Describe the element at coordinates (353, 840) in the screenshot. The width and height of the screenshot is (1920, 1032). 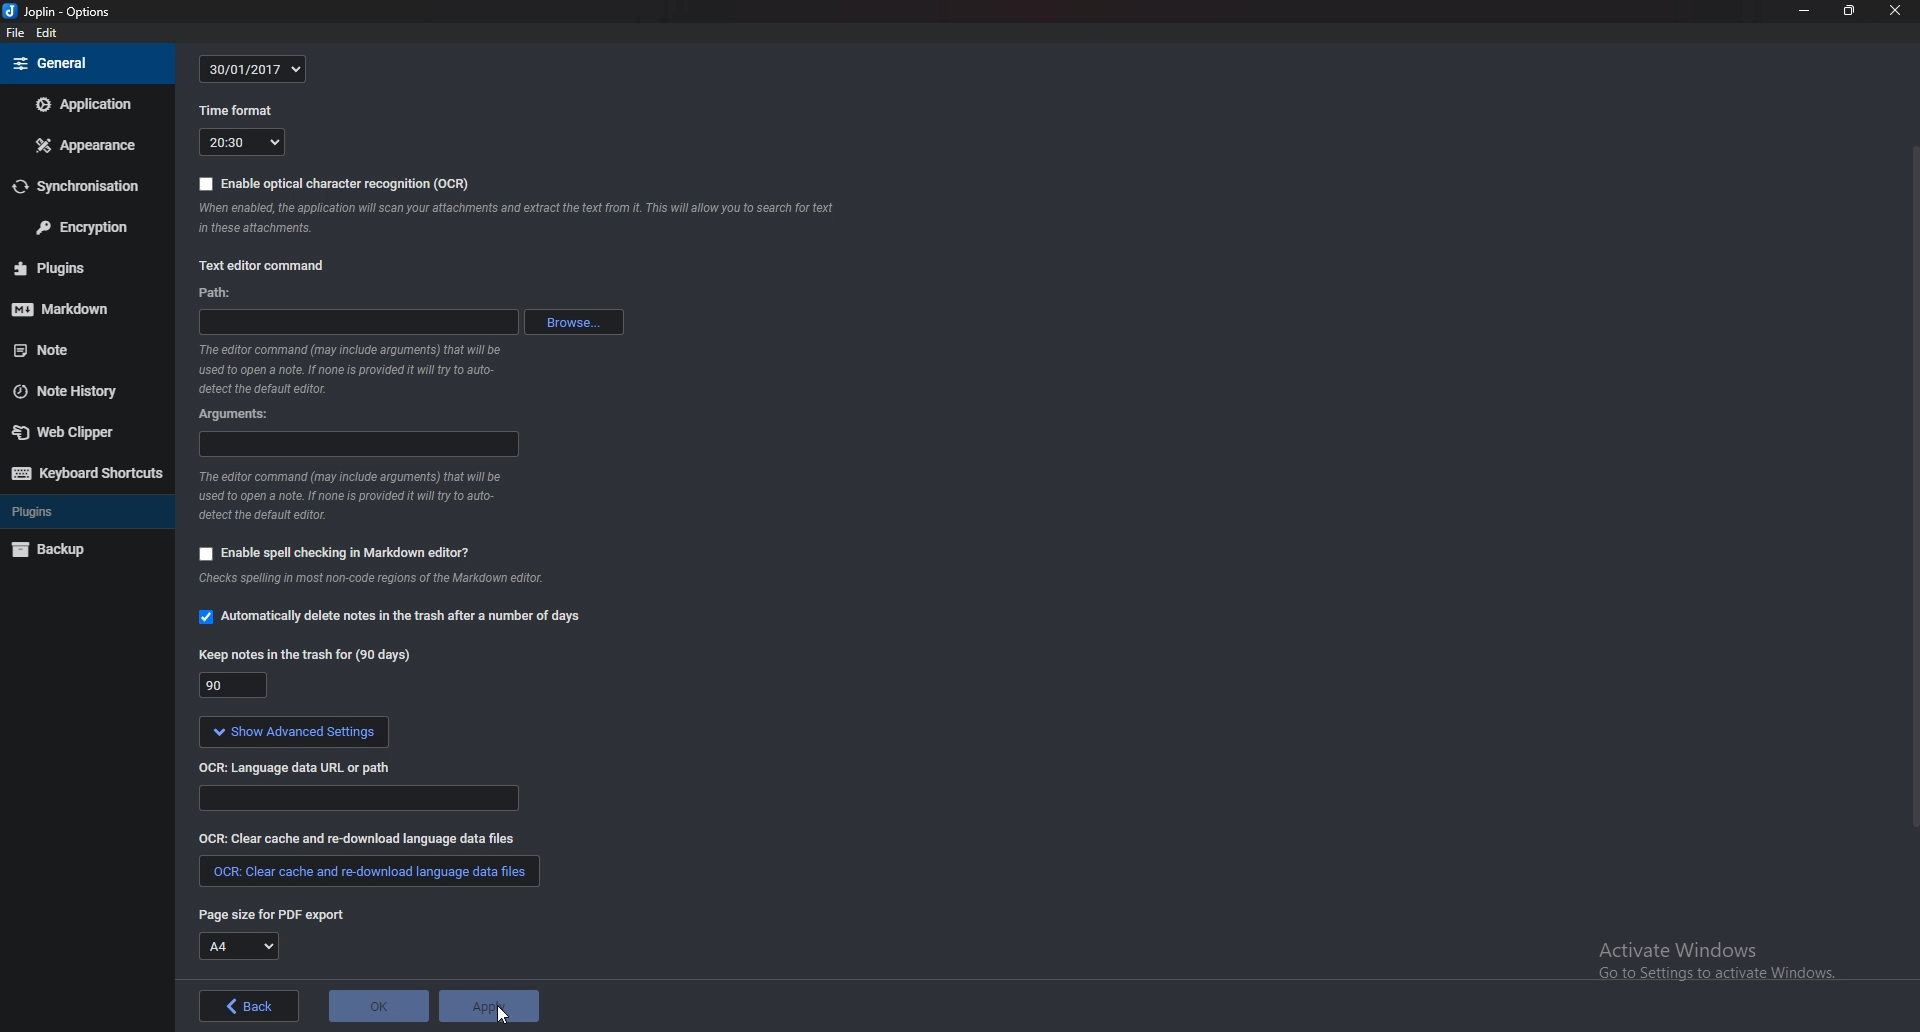
I see `Clear cache and redownload language data` at that location.